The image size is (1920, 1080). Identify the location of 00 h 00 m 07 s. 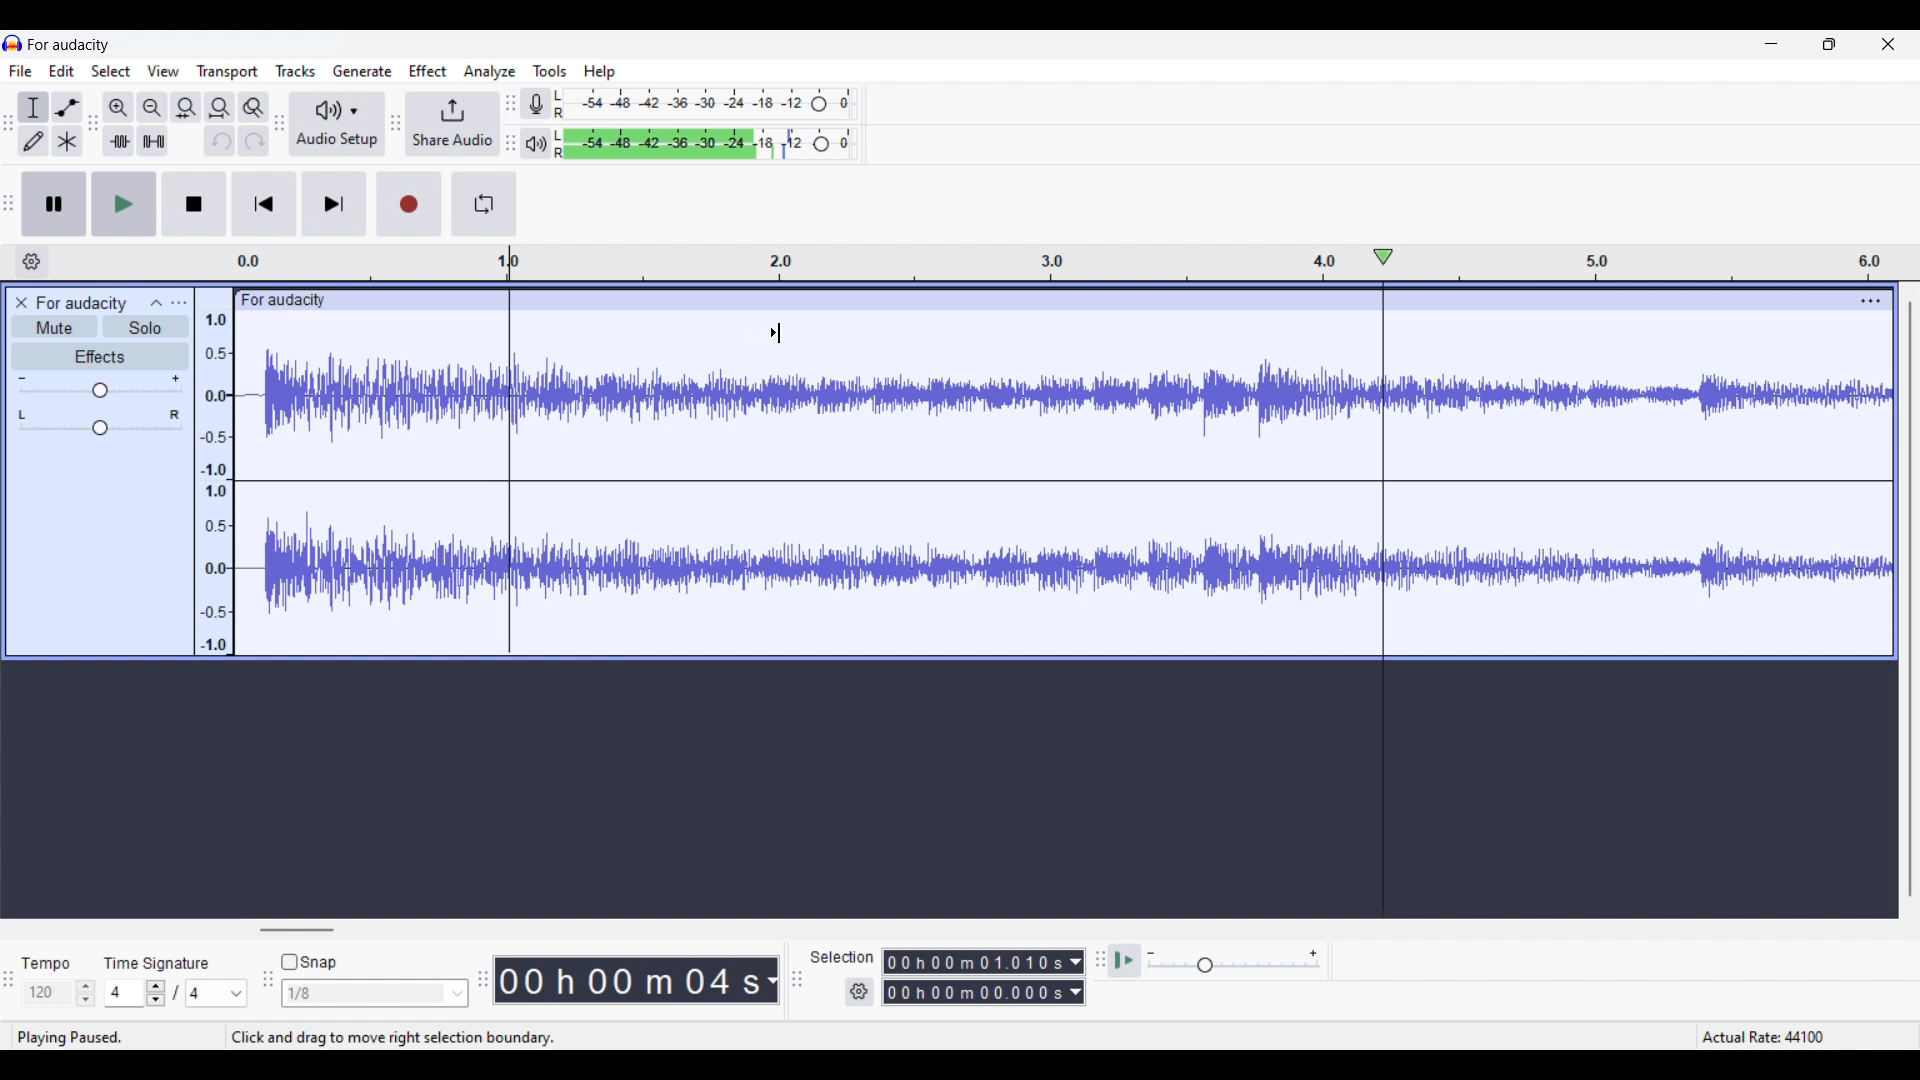
(629, 980).